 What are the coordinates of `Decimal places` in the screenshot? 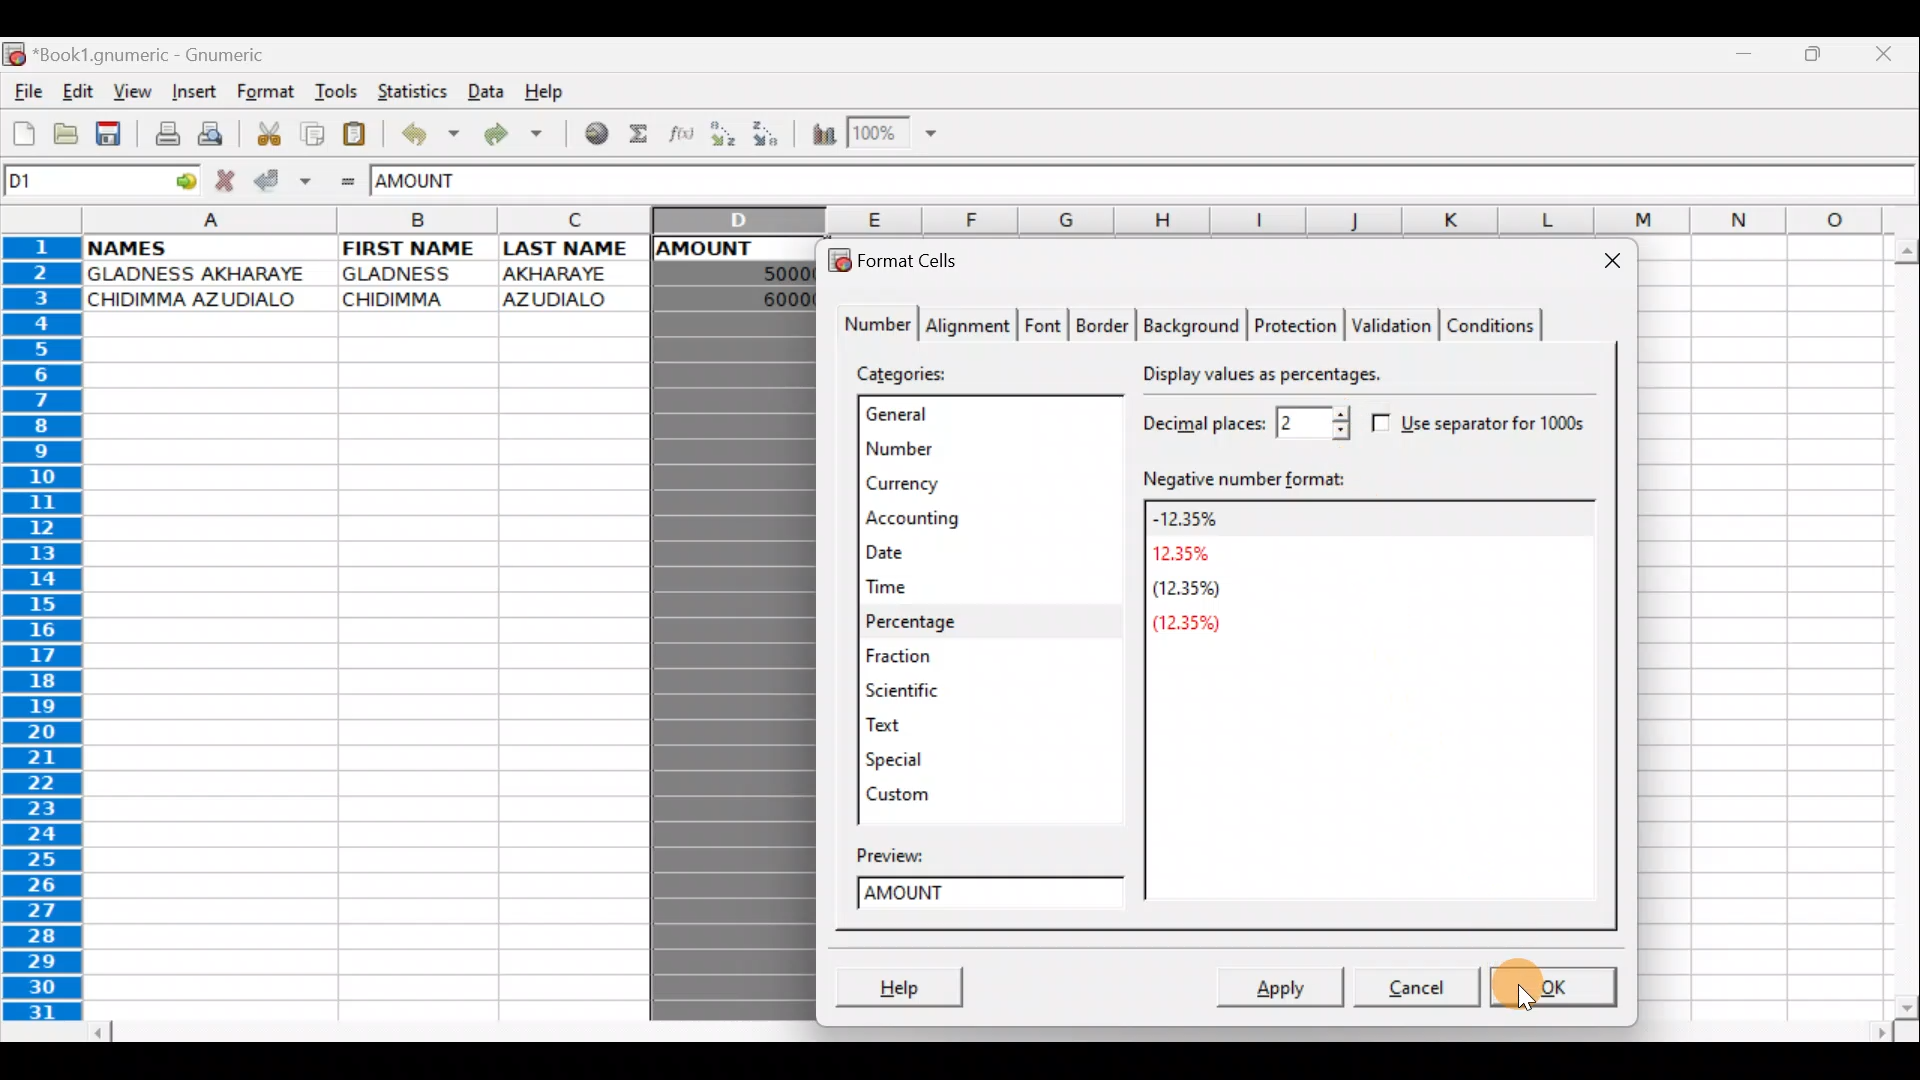 It's located at (1242, 421).